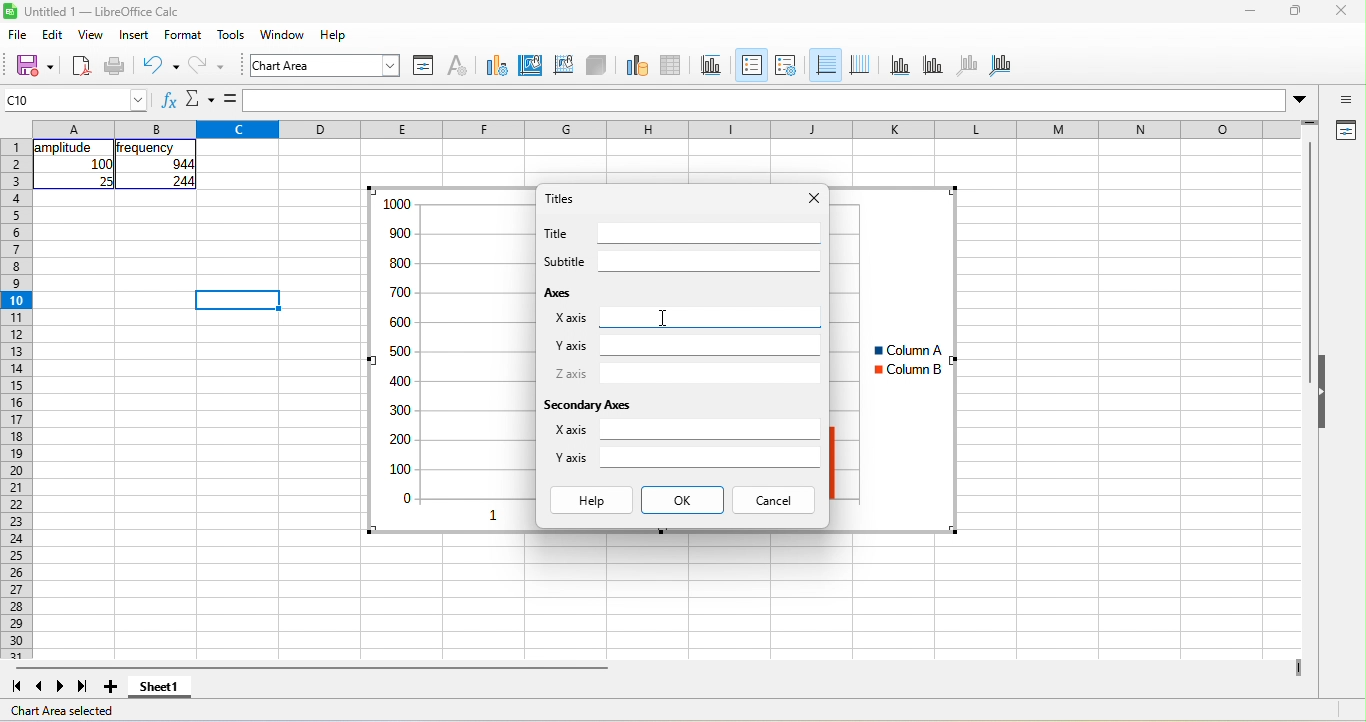 This screenshot has width=1366, height=722. What do you see at coordinates (933, 66) in the screenshot?
I see `y axis` at bounding box center [933, 66].